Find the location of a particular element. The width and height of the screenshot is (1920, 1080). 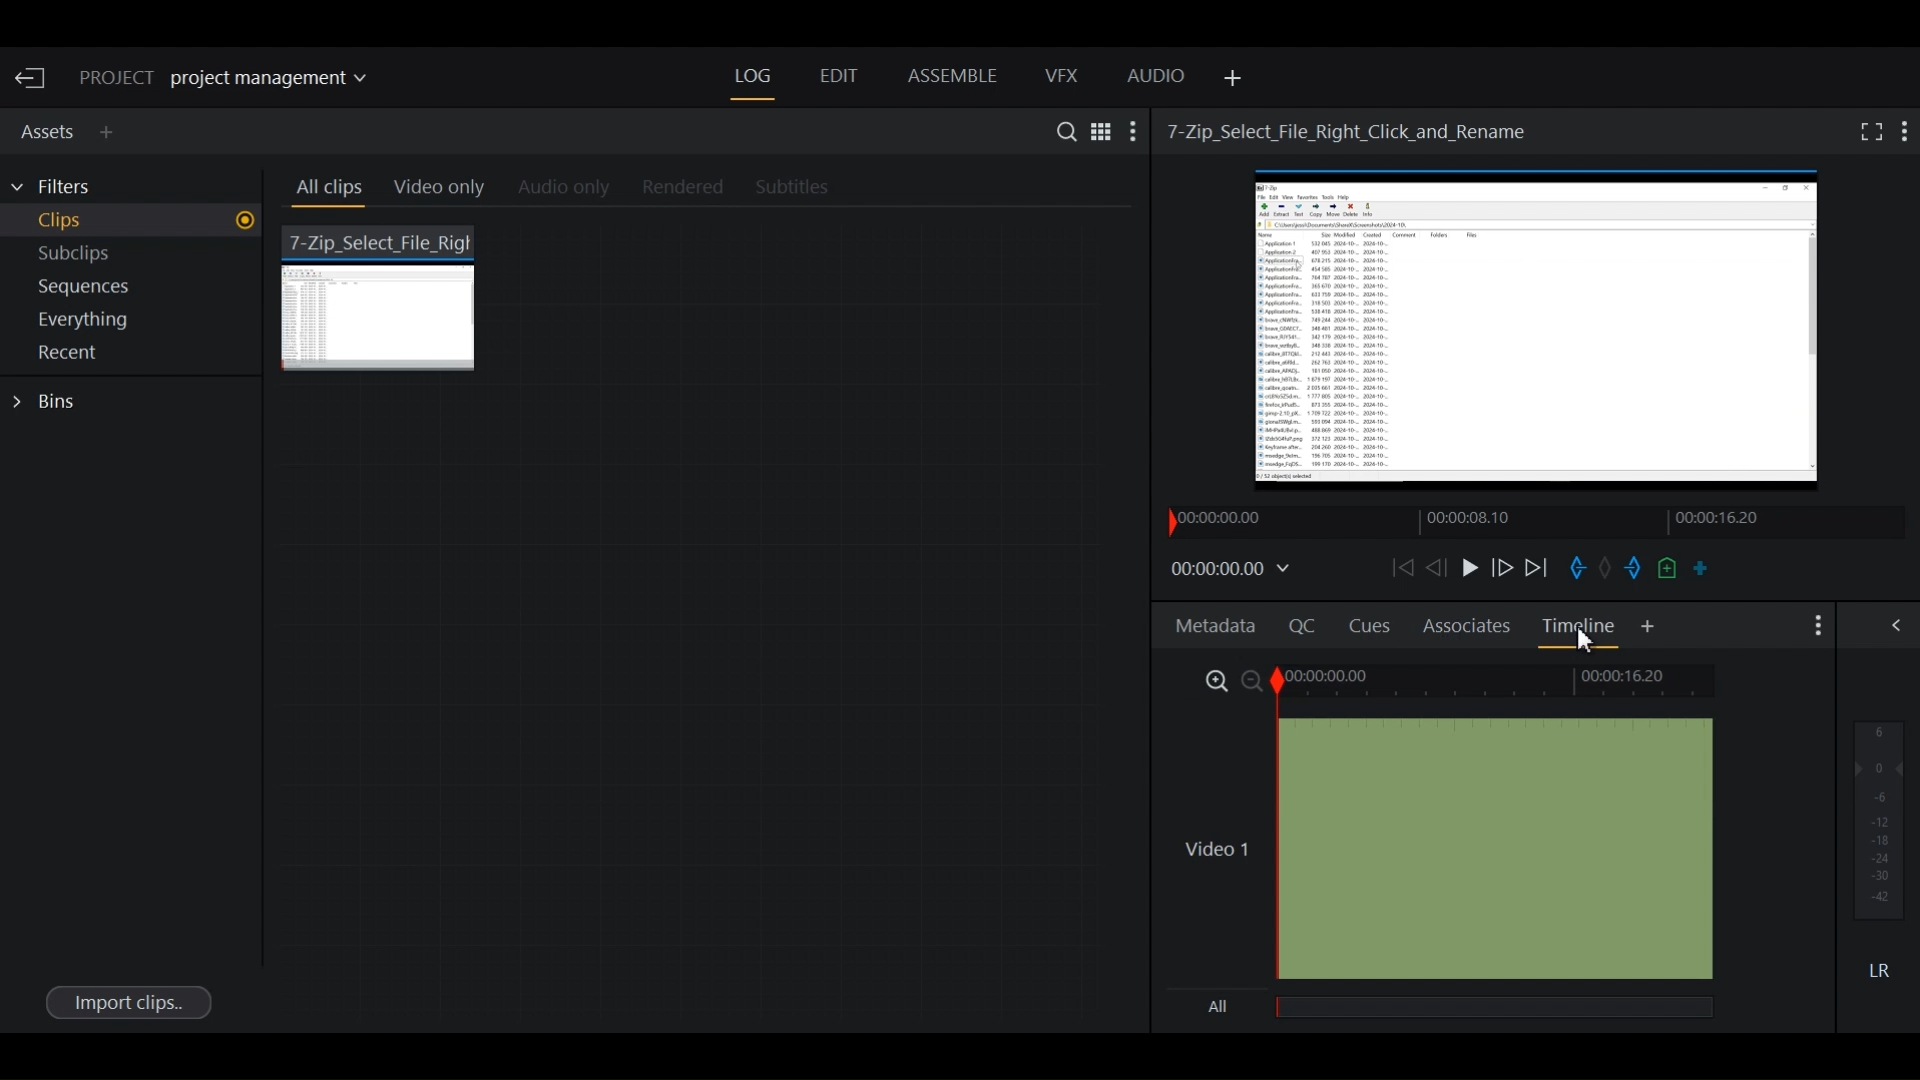

Audio Only is located at coordinates (570, 189).